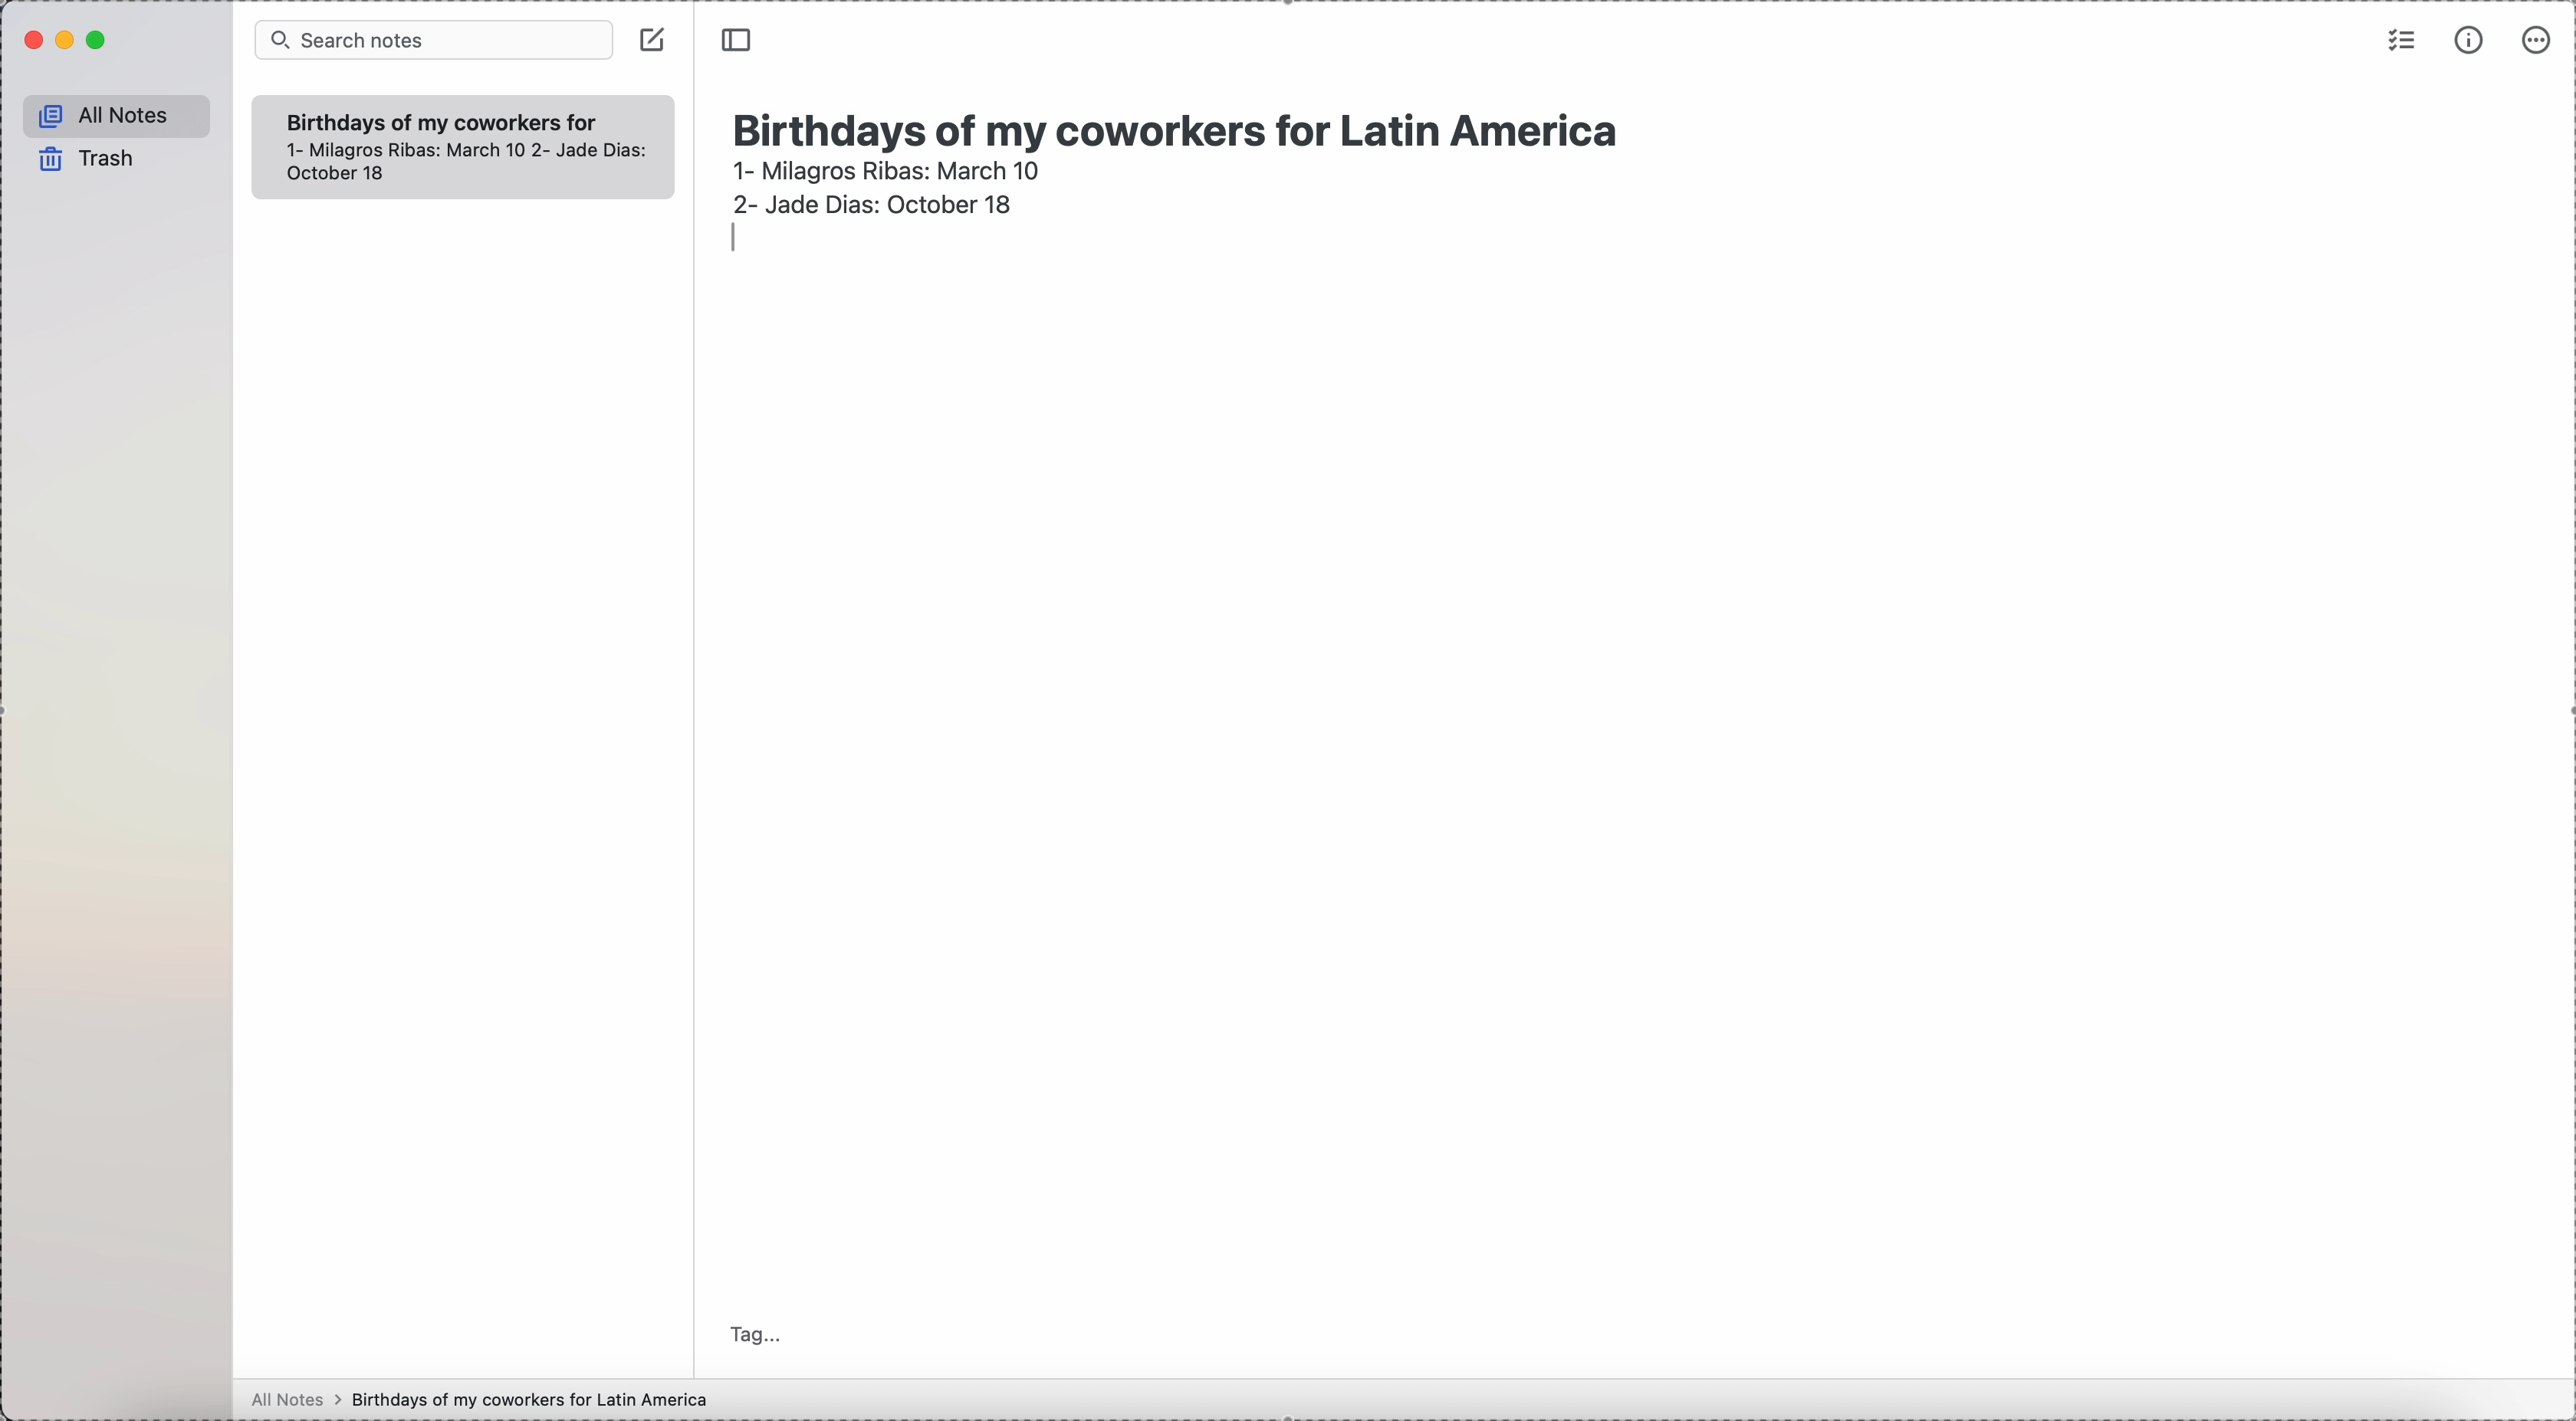 Image resolution: width=2576 pixels, height=1421 pixels. I want to click on 1- Milagros Ribas: March 10 2- Jade Dias: October 18, so click(465, 165).